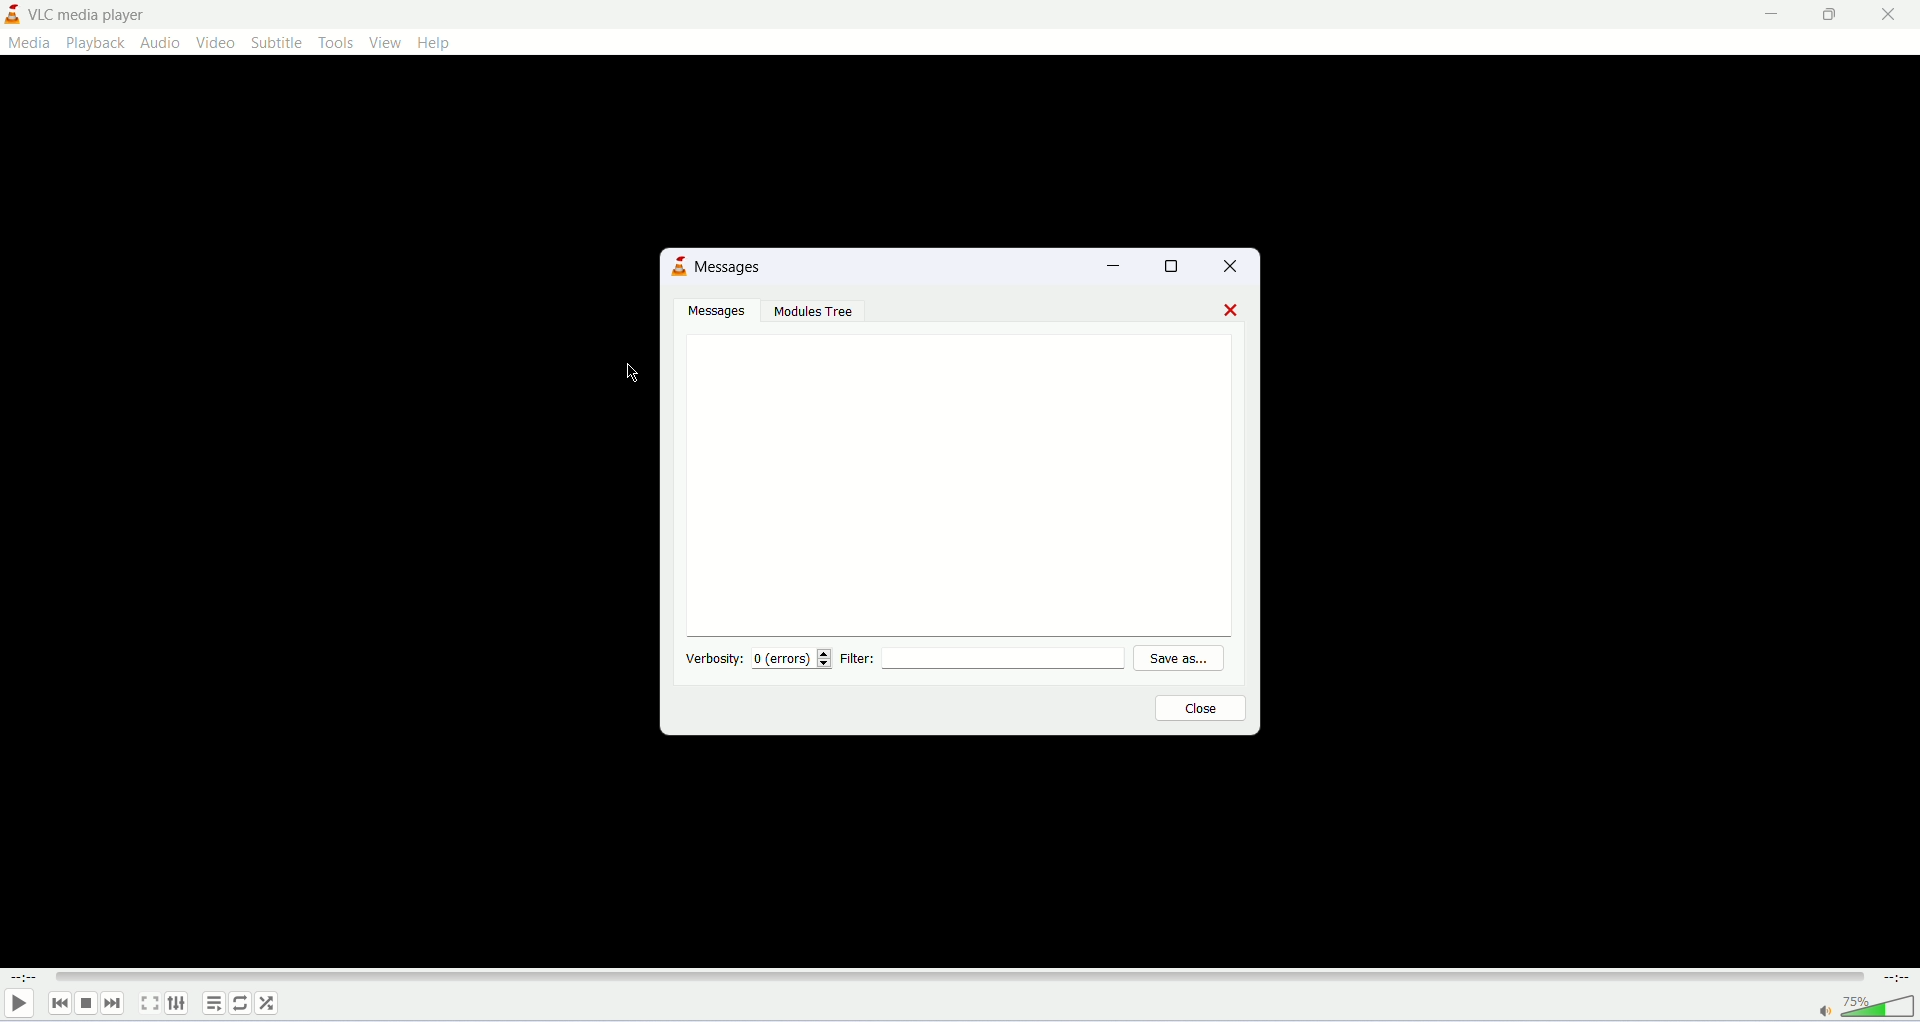 This screenshot has width=1920, height=1022. What do you see at coordinates (434, 41) in the screenshot?
I see `help` at bounding box center [434, 41].